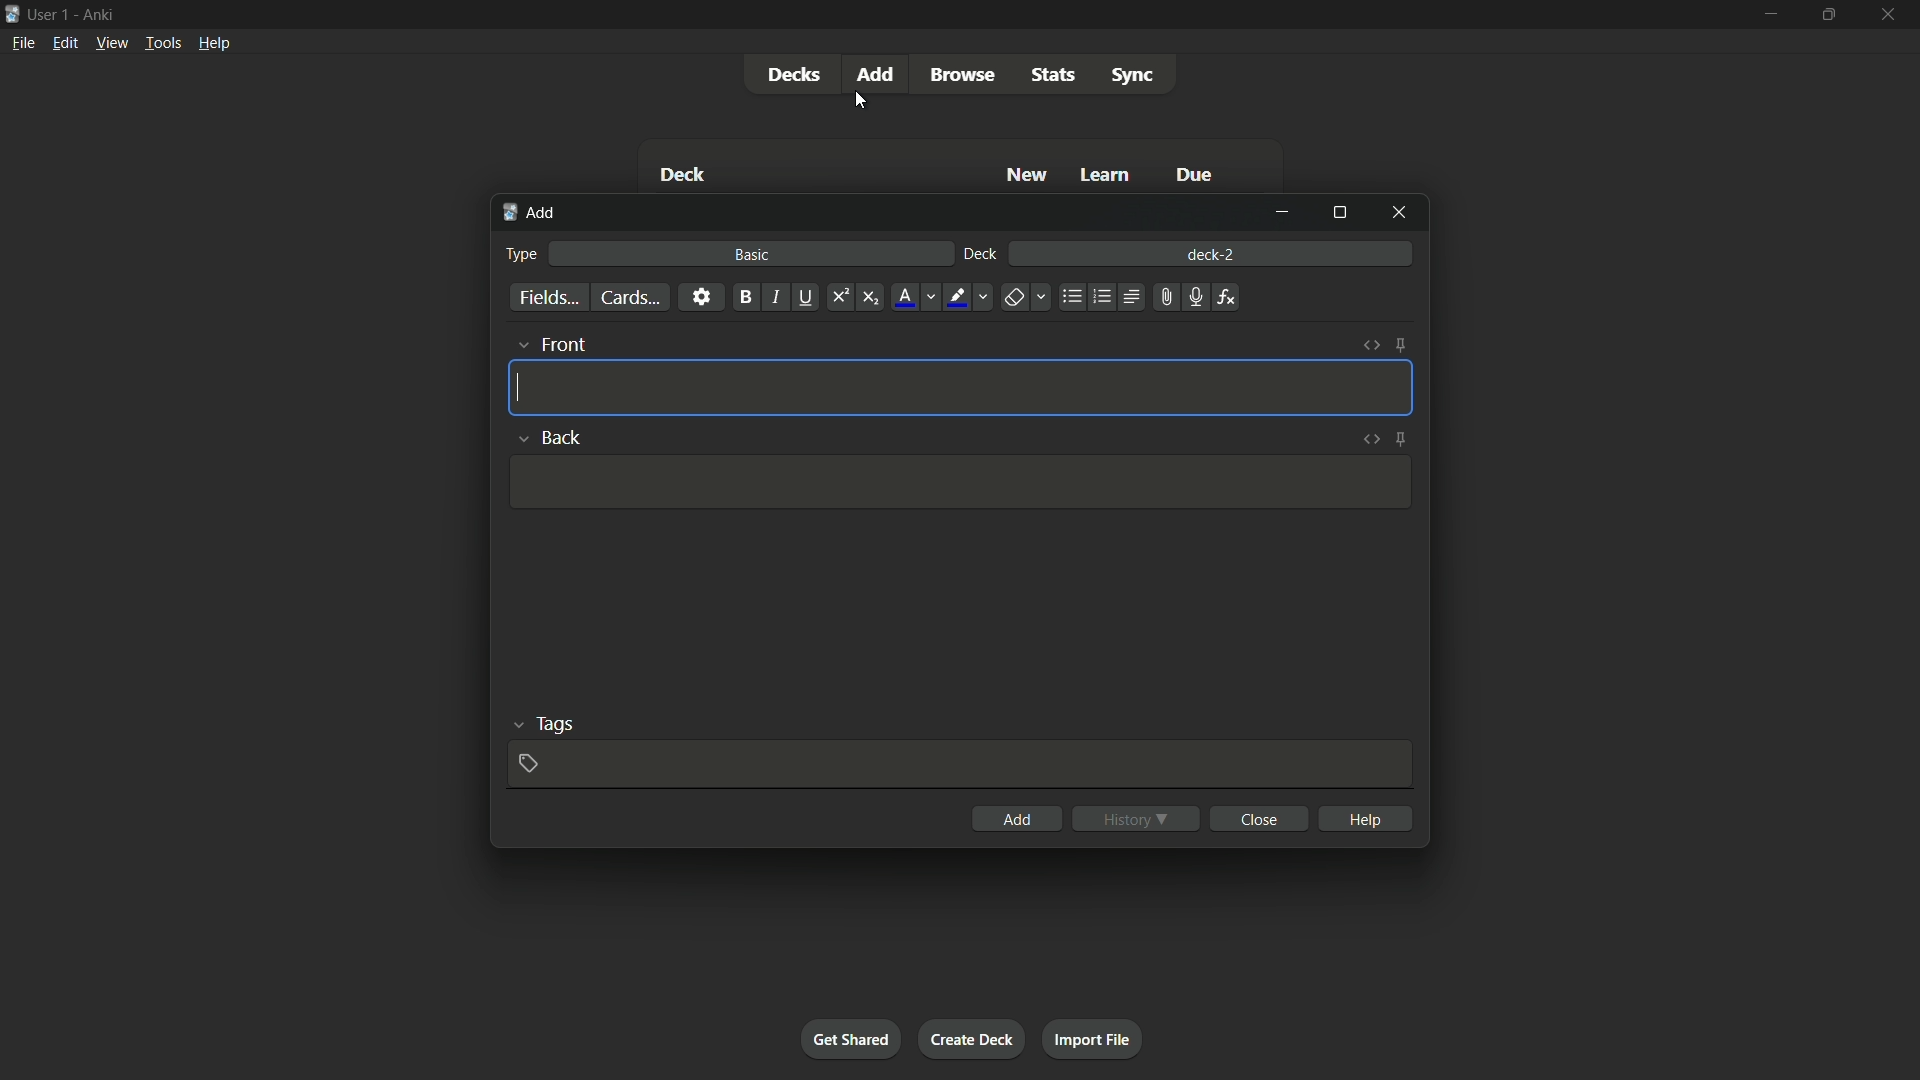 The height and width of the screenshot is (1080, 1920). Describe the element at coordinates (751, 255) in the screenshot. I see `basic` at that location.